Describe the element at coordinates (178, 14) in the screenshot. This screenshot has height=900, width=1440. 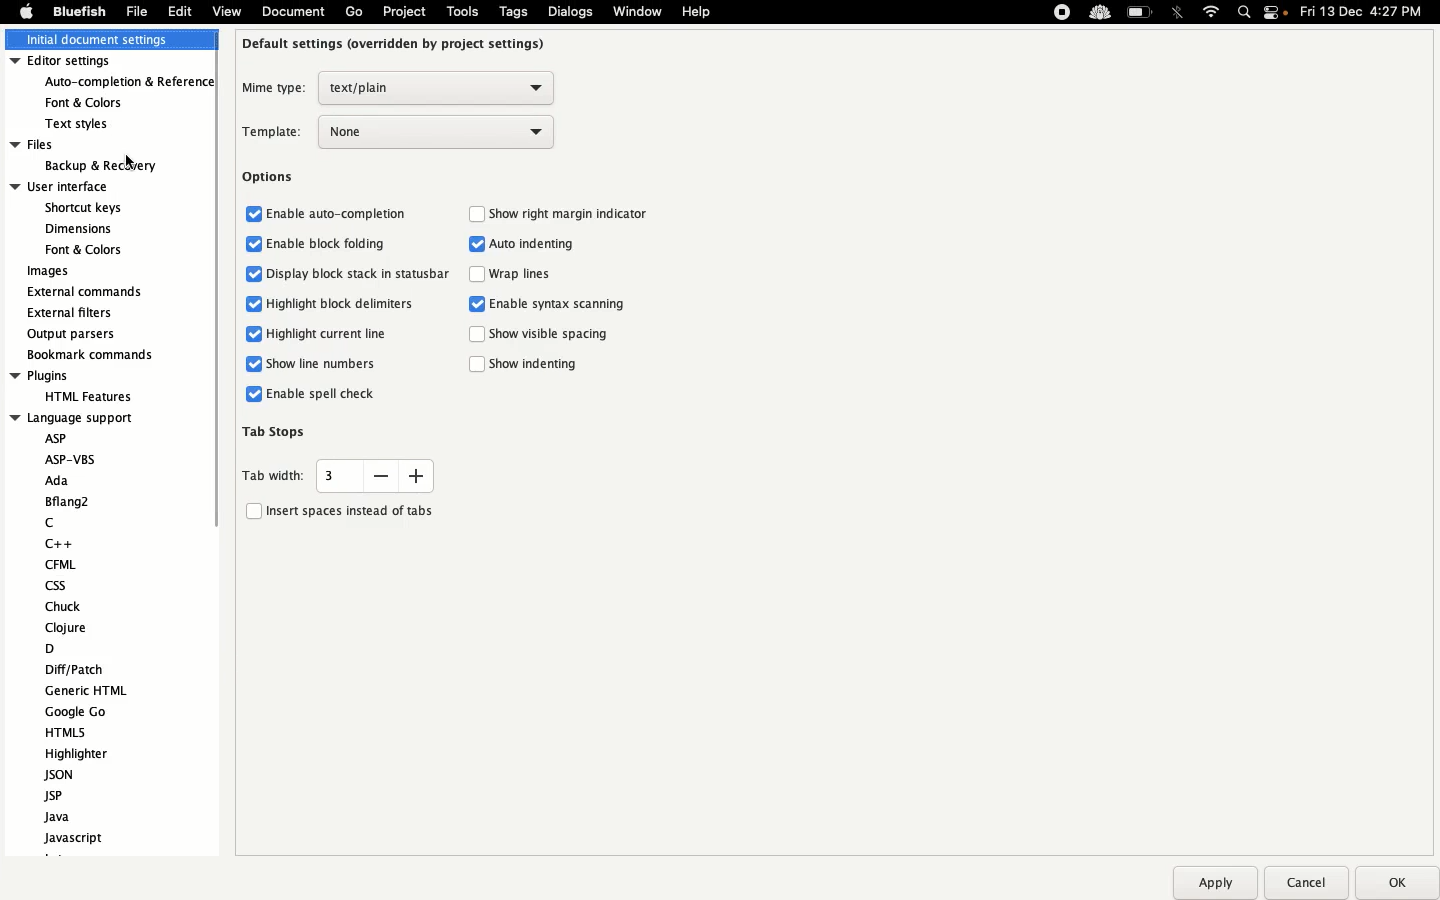
I see `Edit` at that location.